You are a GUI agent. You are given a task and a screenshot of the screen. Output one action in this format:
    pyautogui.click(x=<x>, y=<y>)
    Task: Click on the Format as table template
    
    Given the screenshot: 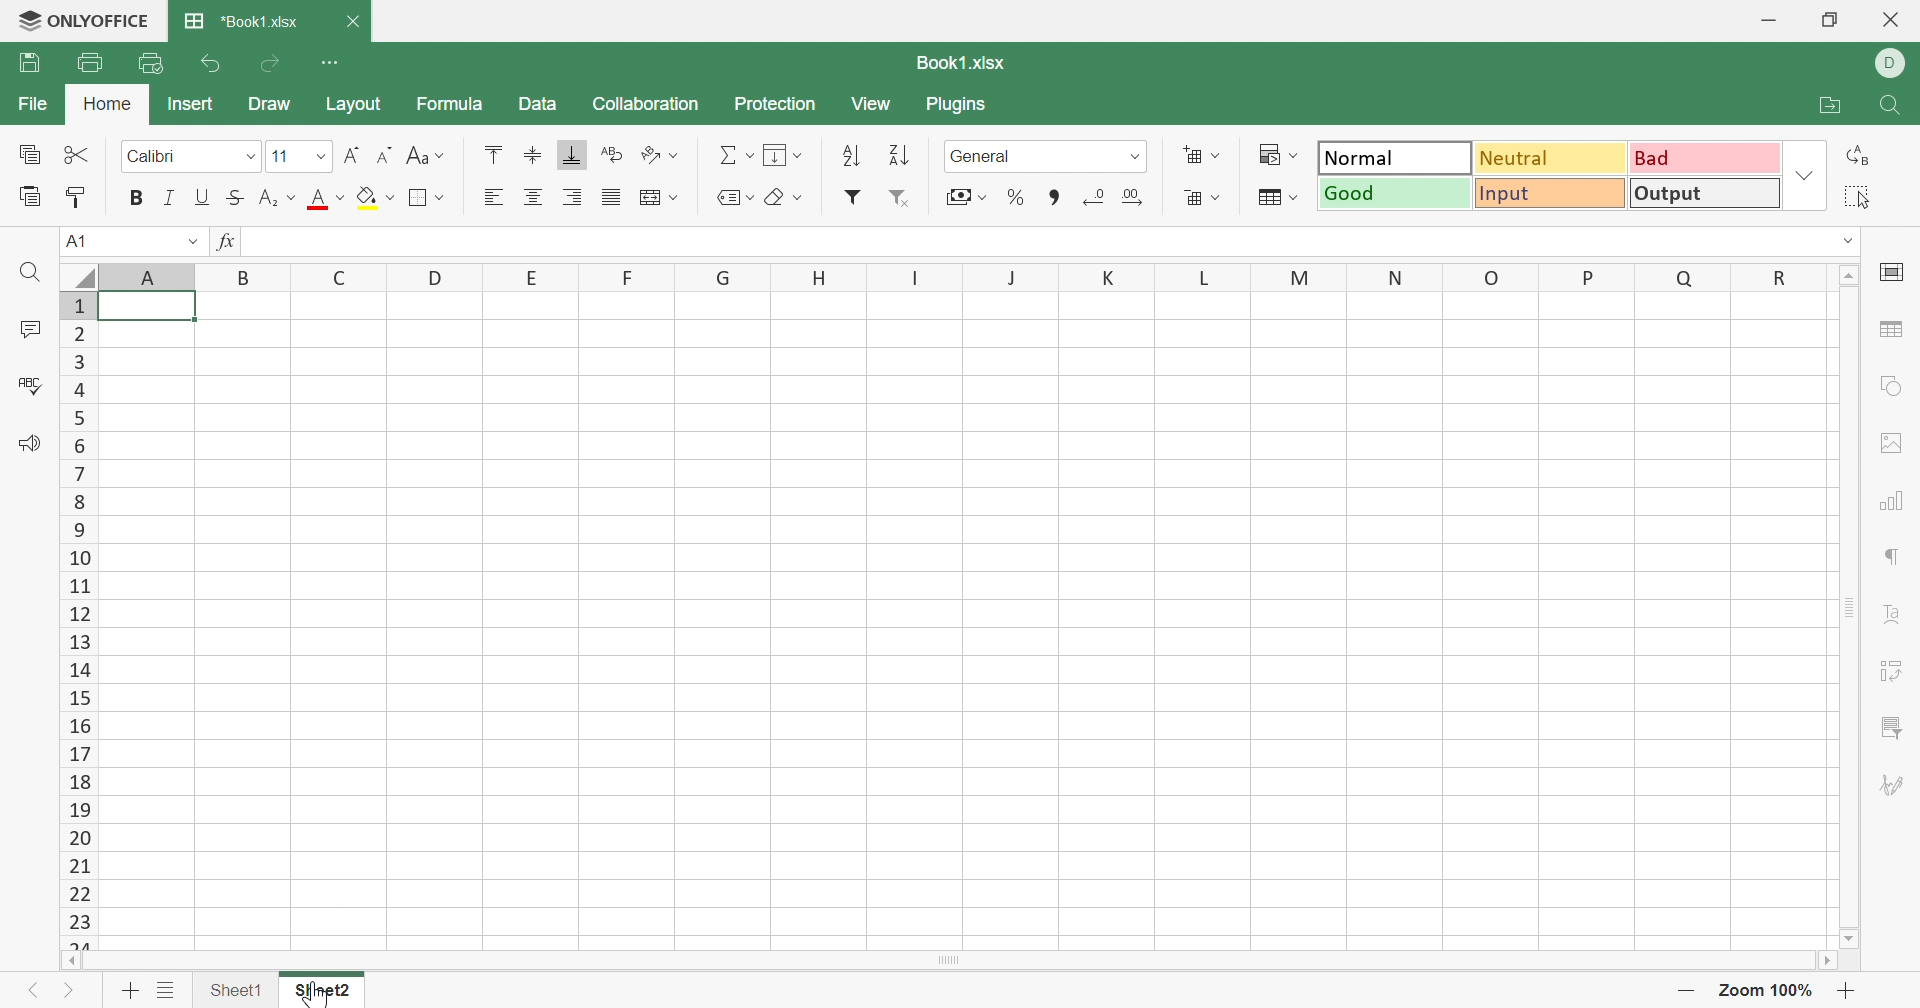 What is the action you would take?
    pyautogui.click(x=1273, y=200)
    